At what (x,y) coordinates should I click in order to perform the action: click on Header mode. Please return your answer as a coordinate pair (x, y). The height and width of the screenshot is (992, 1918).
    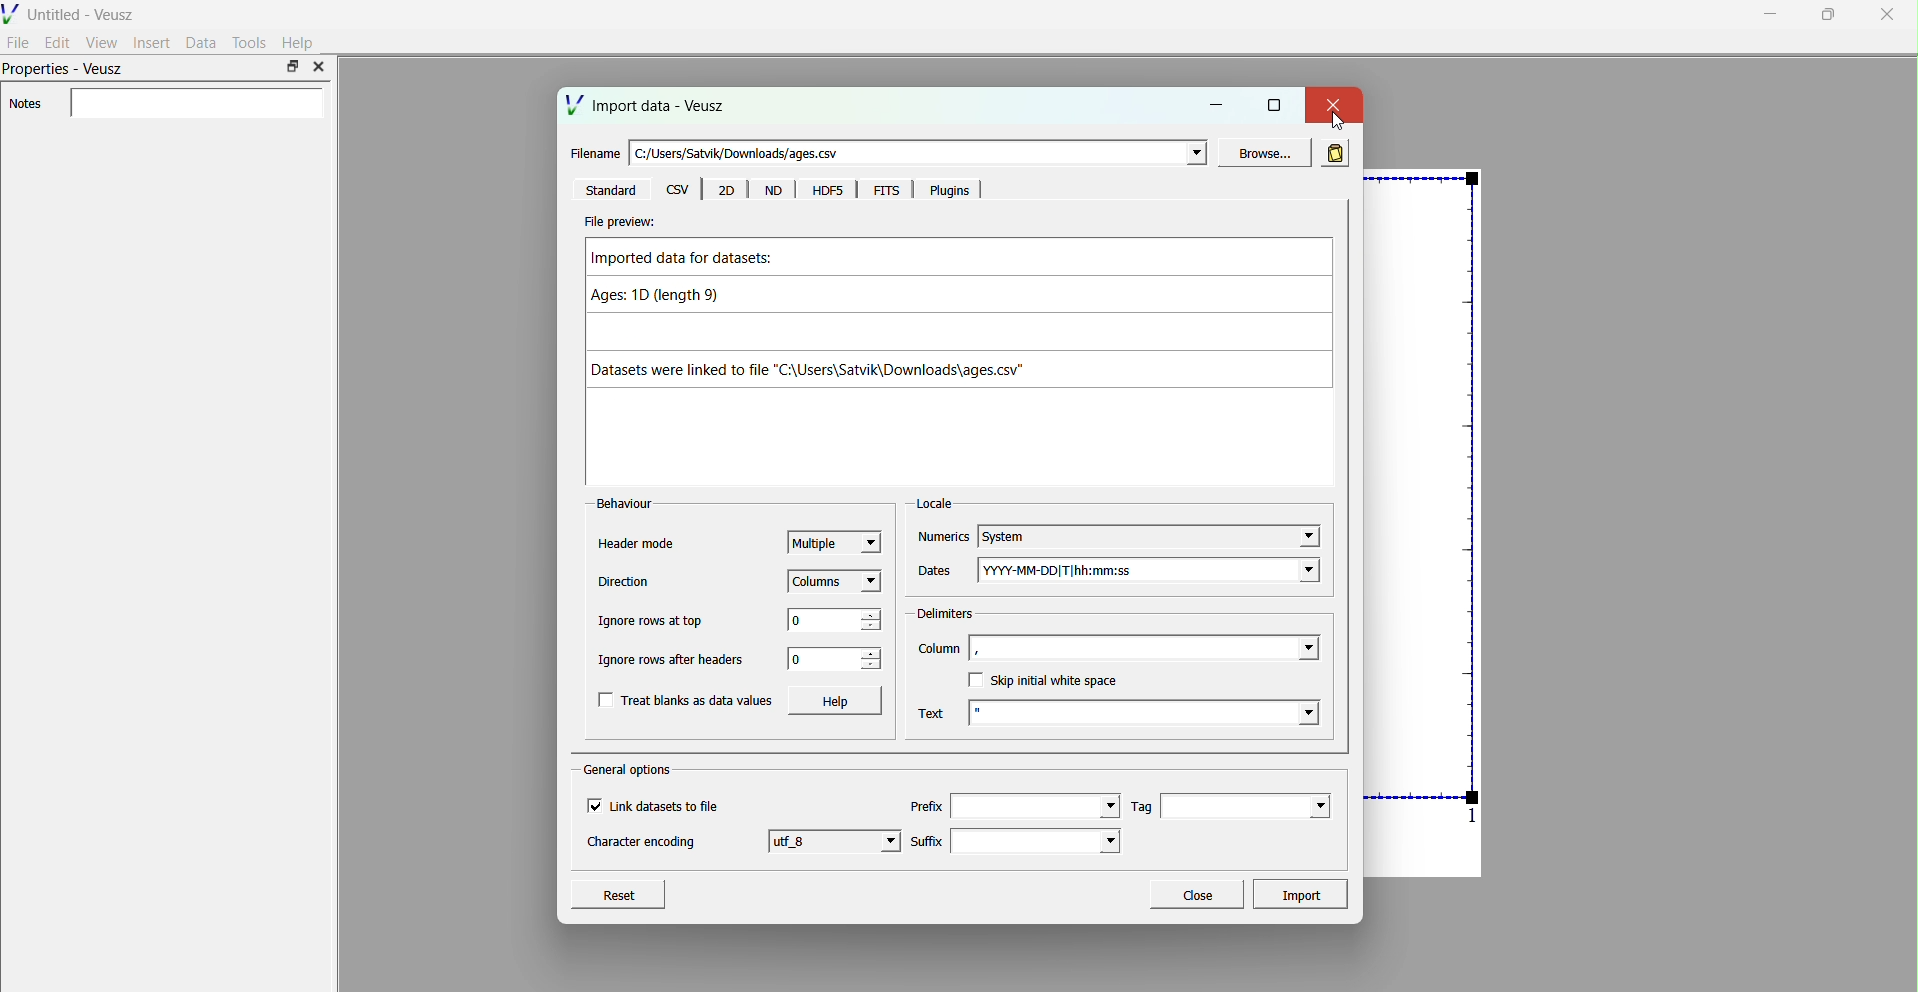
    Looking at the image, I should click on (634, 546).